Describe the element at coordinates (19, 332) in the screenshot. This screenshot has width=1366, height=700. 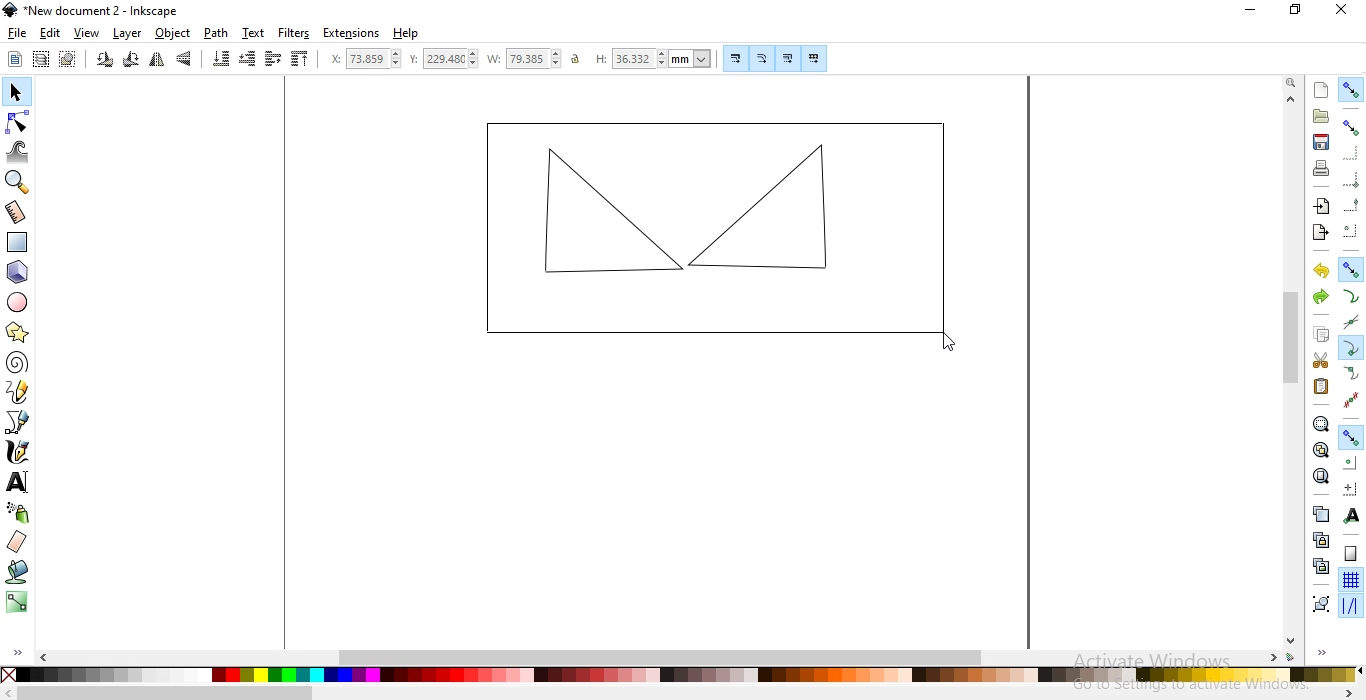
I see `create stars and polygons` at that location.